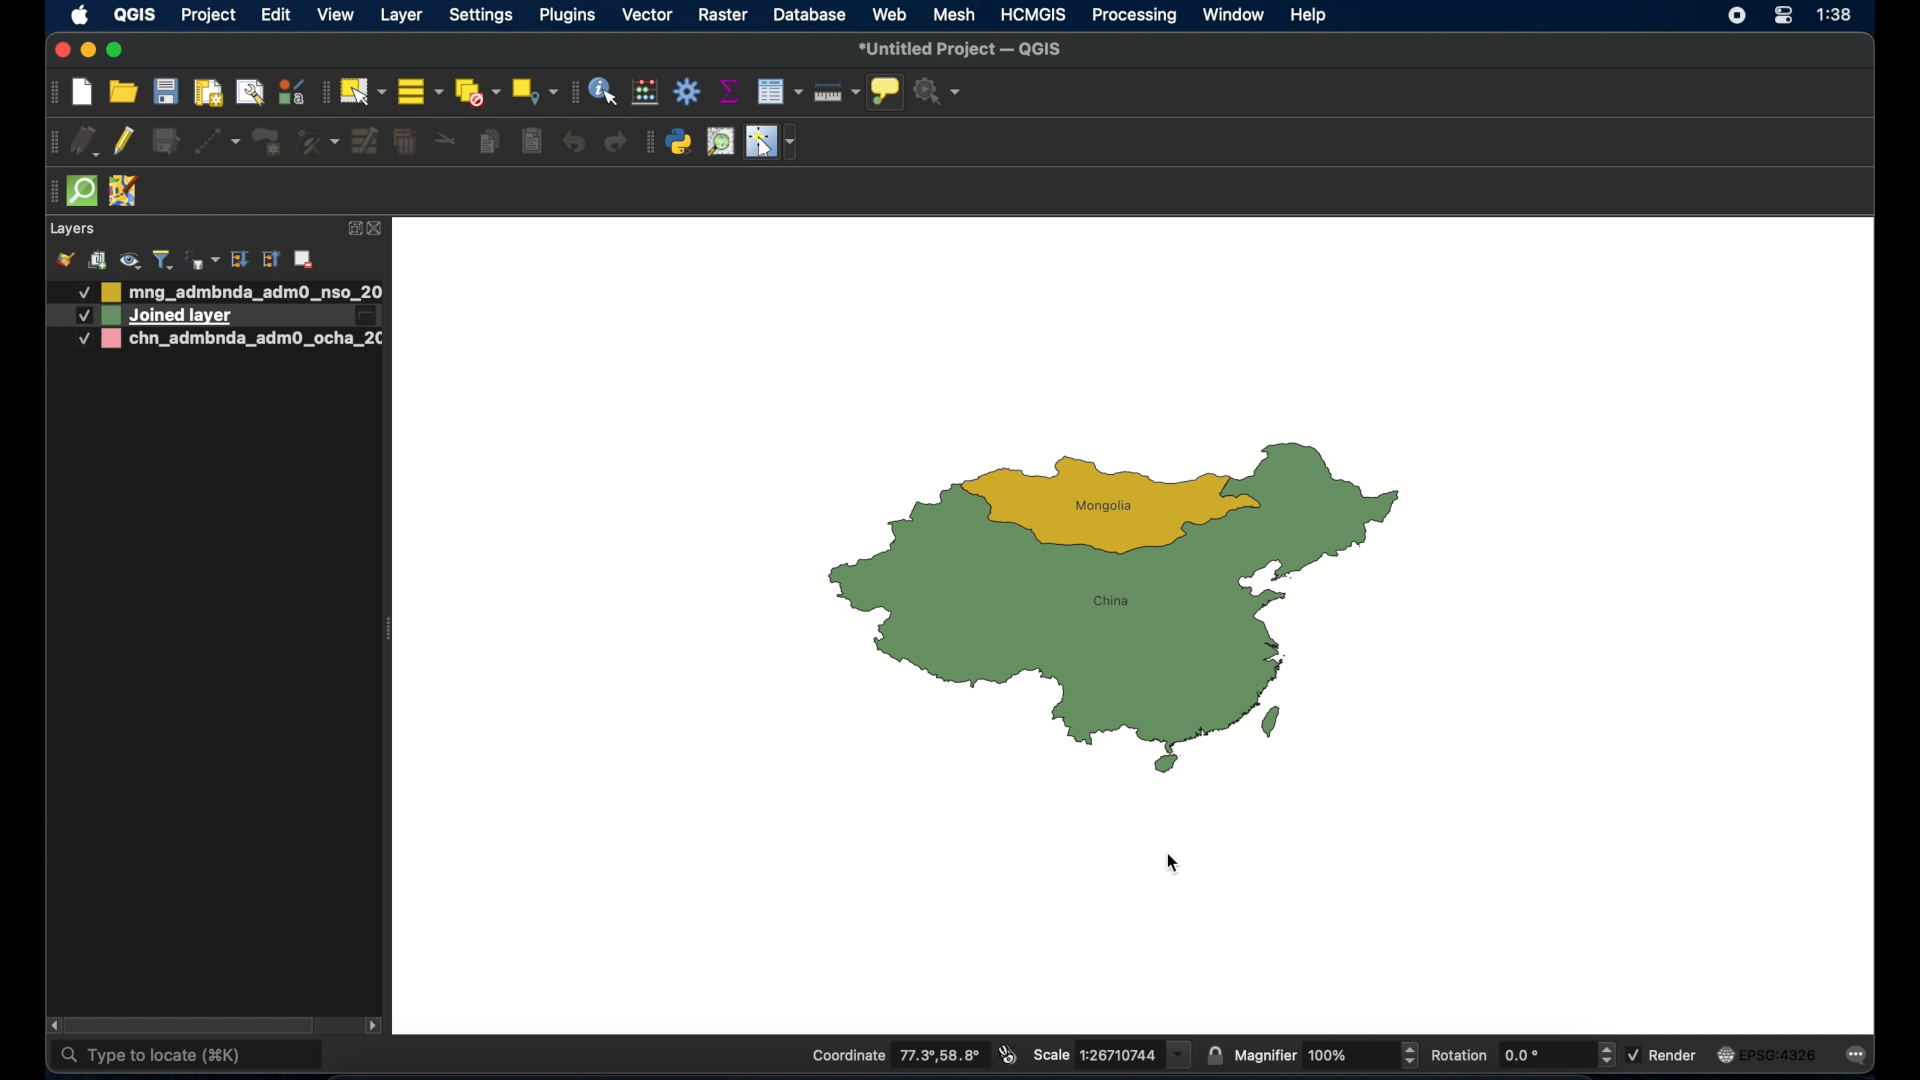 Image resolution: width=1920 pixels, height=1080 pixels. What do you see at coordinates (941, 93) in the screenshot?
I see `no action selected` at bounding box center [941, 93].